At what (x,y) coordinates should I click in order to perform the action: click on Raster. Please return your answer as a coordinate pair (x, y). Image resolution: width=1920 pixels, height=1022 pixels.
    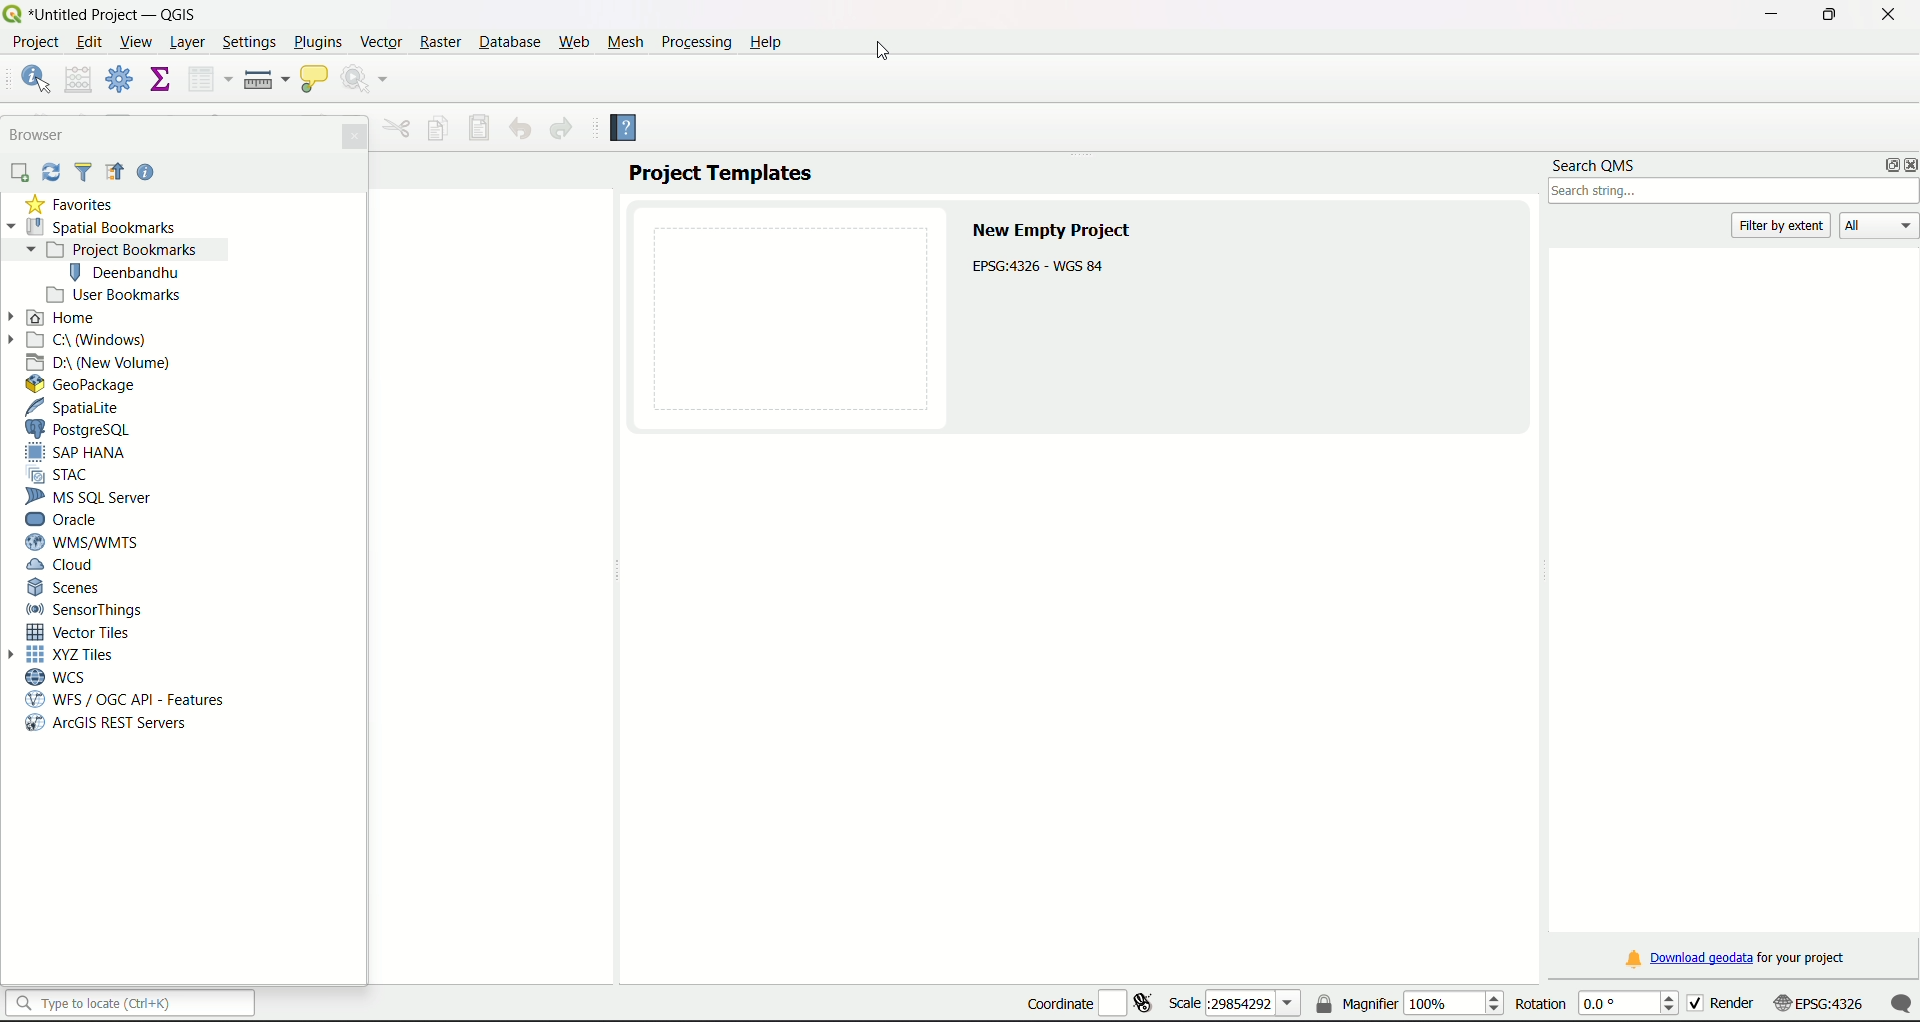
    Looking at the image, I should click on (442, 43).